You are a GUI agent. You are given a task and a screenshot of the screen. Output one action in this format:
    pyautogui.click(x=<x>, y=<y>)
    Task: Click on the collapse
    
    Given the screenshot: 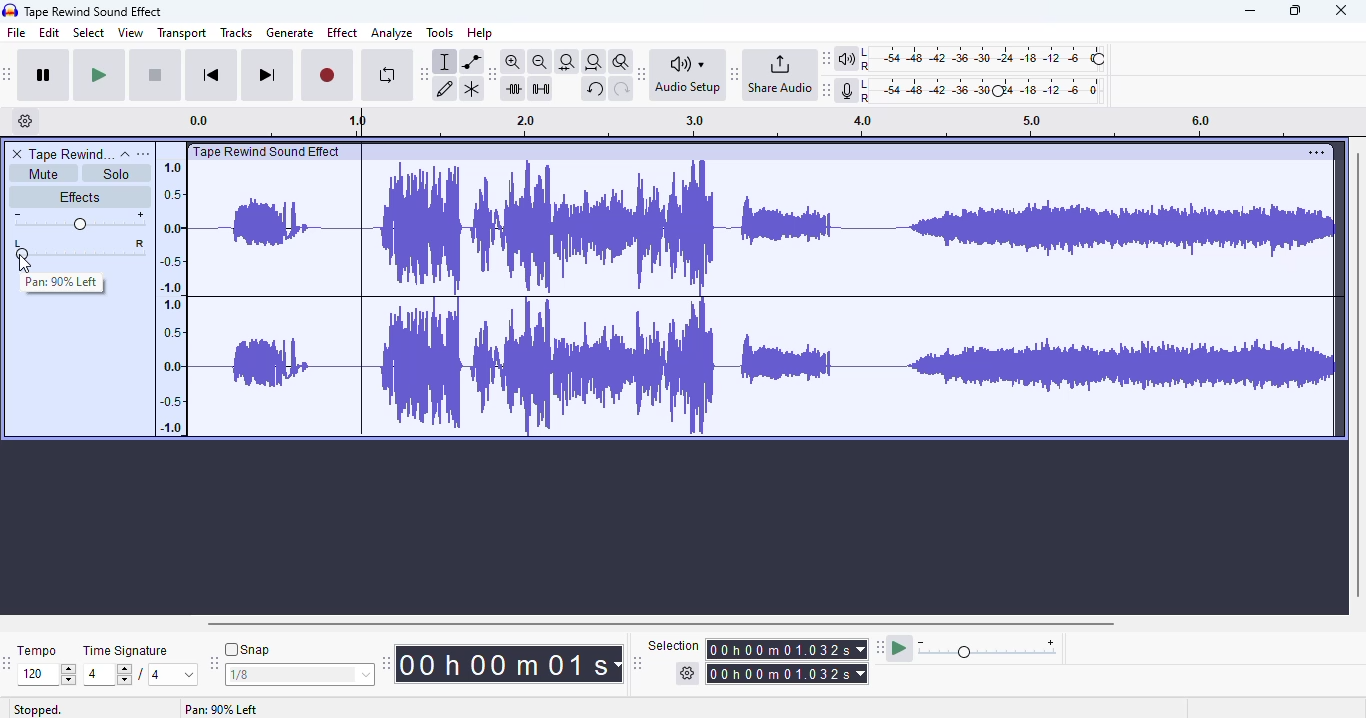 What is the action you would take?
    pyautogui.click(x=126, y=155)
    